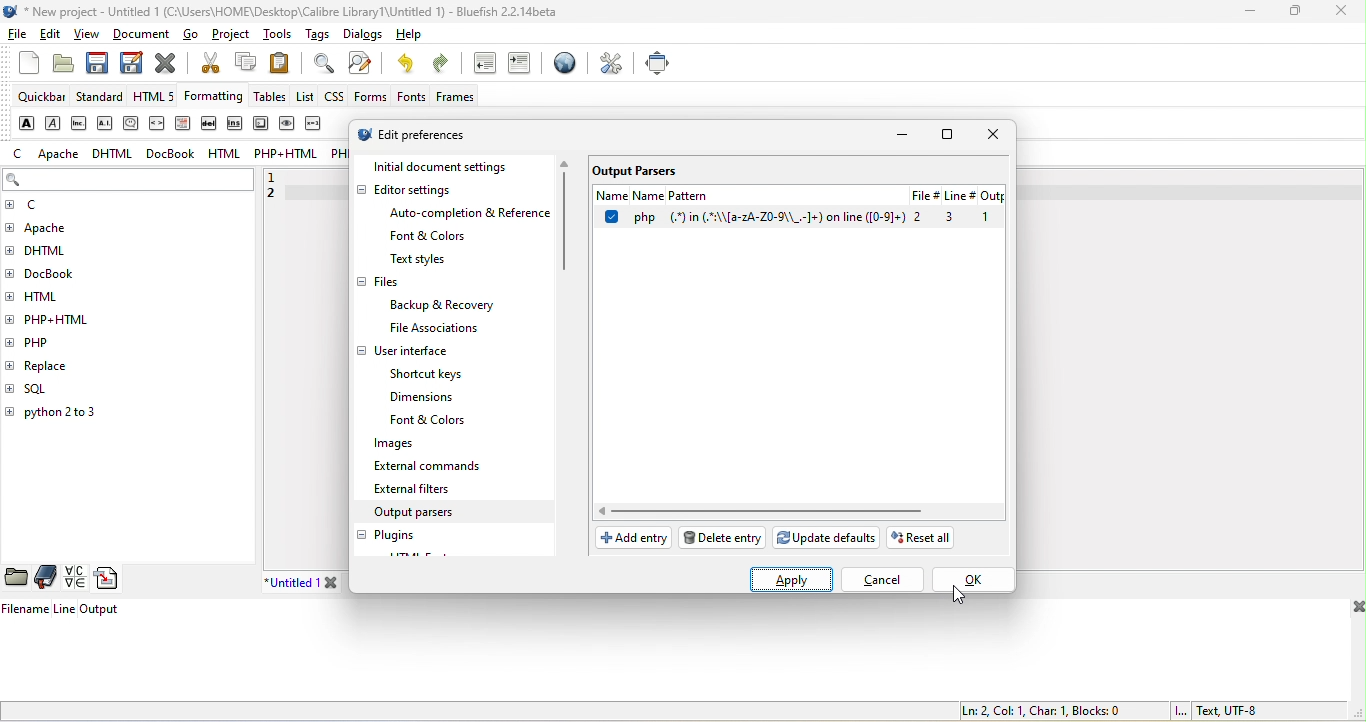 The image size is (1366, 722). I want to click on file browser, so click(17, 578).